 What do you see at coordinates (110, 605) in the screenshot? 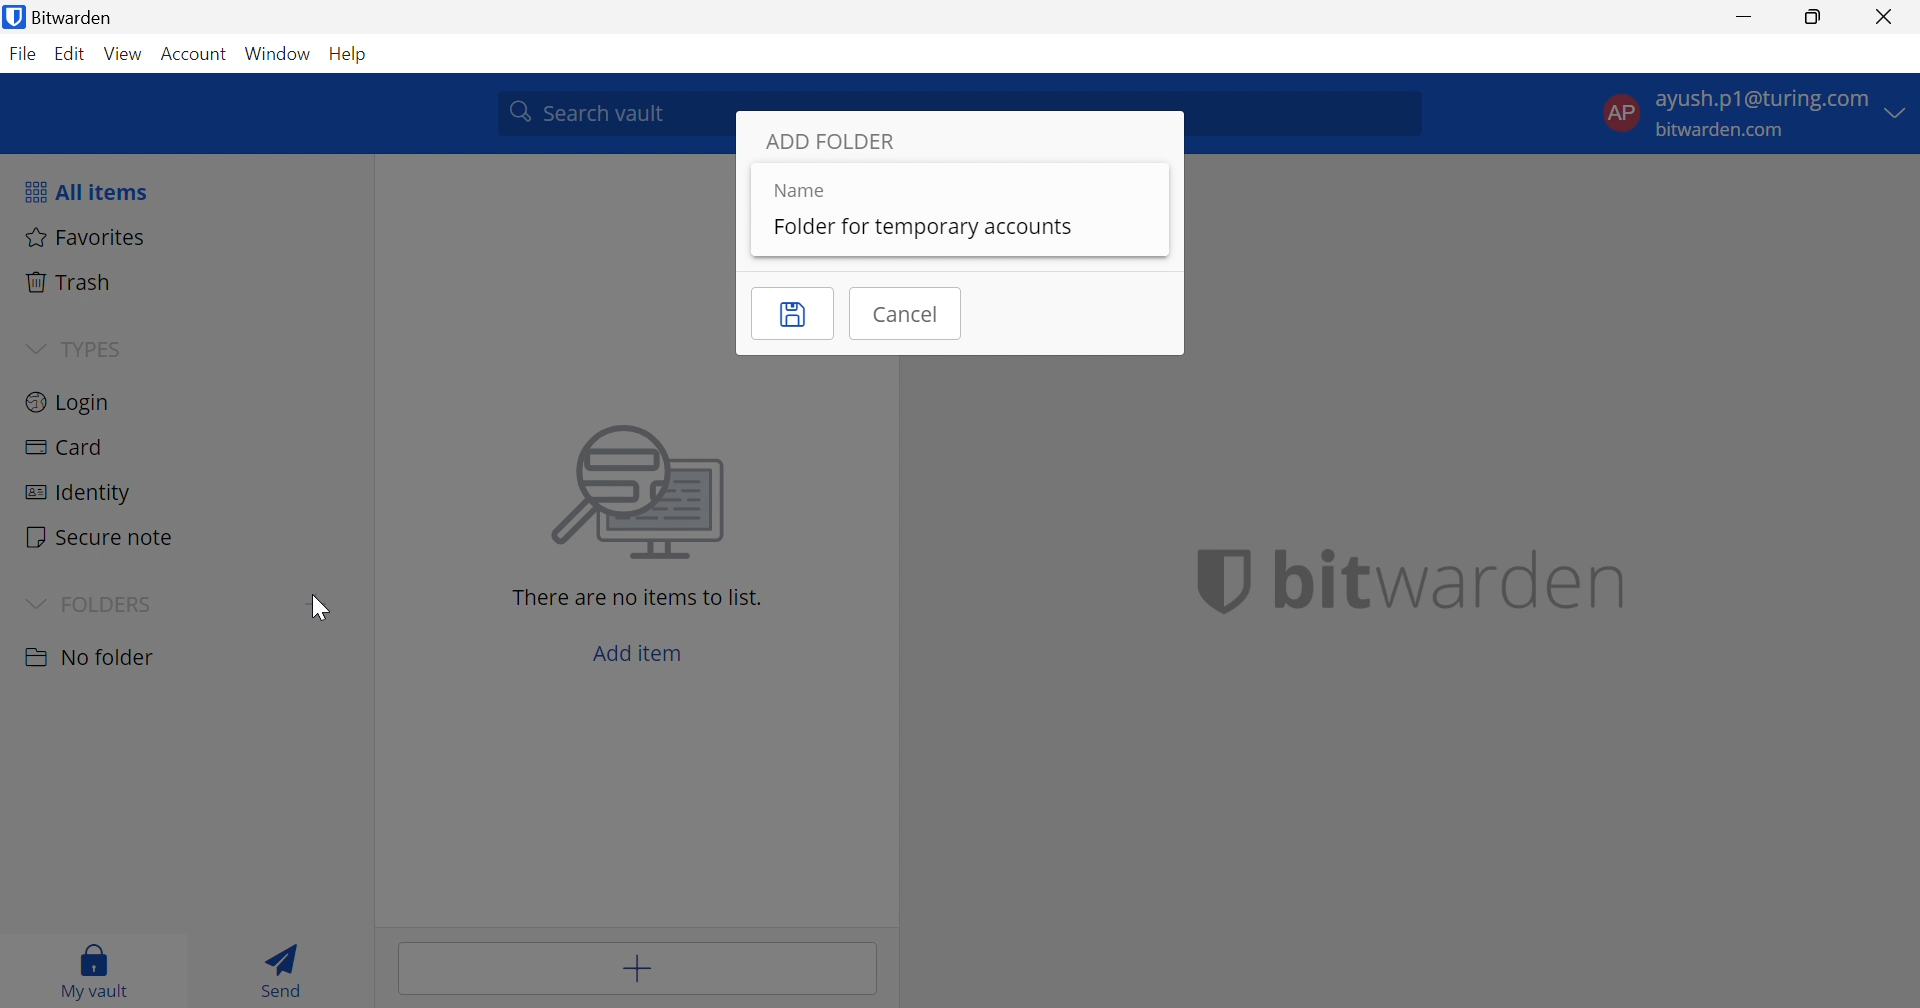
I see `FOLDERS` at bounding box center [110, 605].